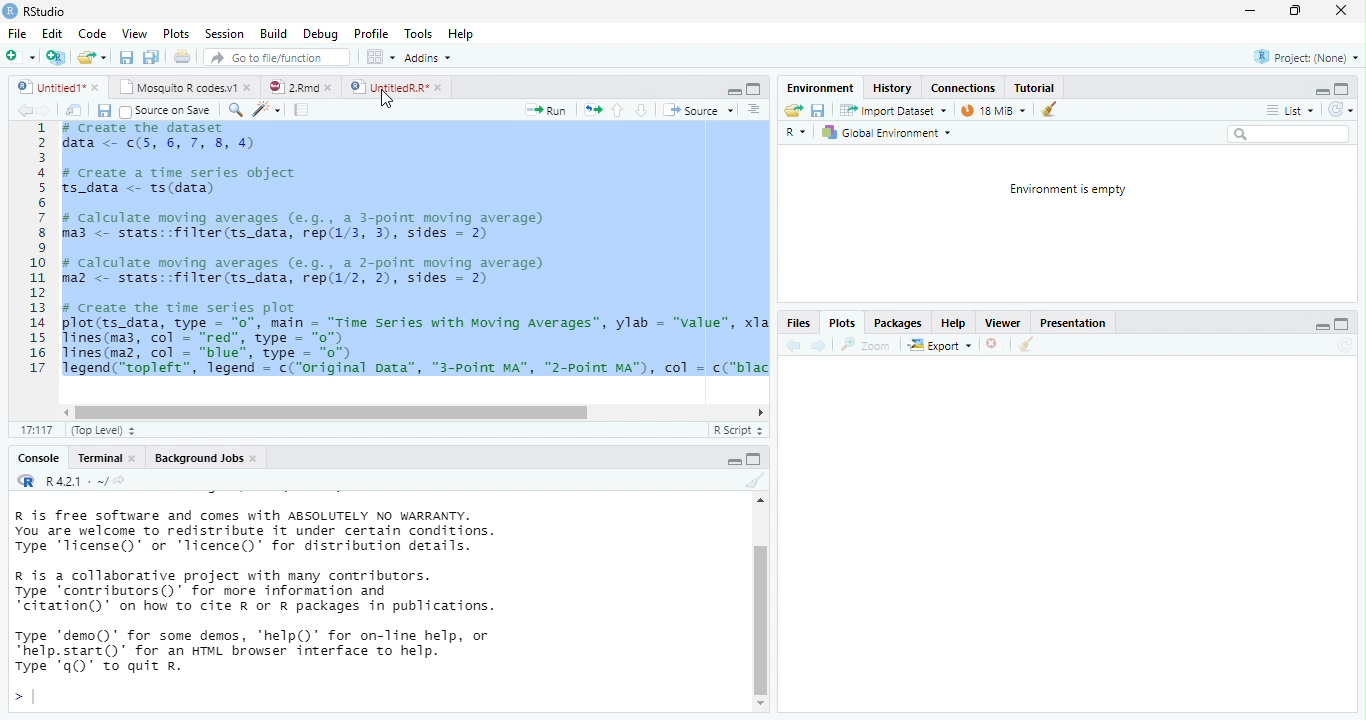 The height and width of the screenshot is (720, 1366). Describe the element at coordinates (120, 480) in the screenshot. I see `view the current working directory` at that location.